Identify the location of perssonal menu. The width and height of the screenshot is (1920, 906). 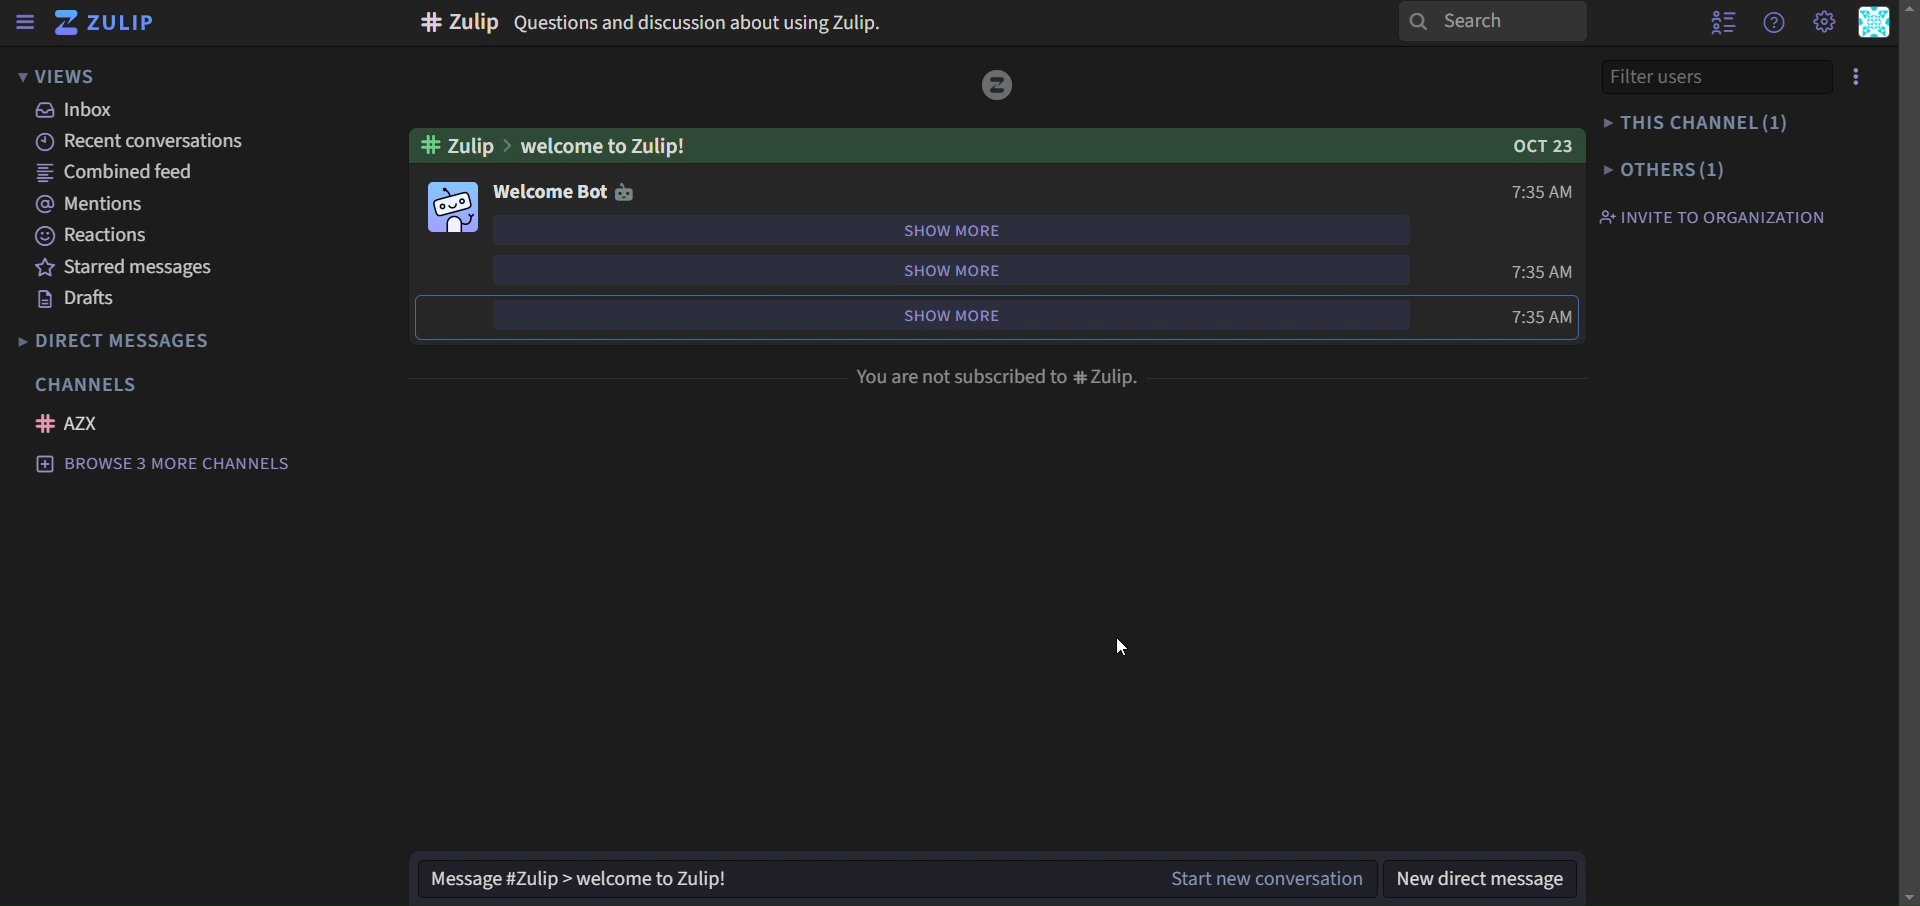
(1873, 23).